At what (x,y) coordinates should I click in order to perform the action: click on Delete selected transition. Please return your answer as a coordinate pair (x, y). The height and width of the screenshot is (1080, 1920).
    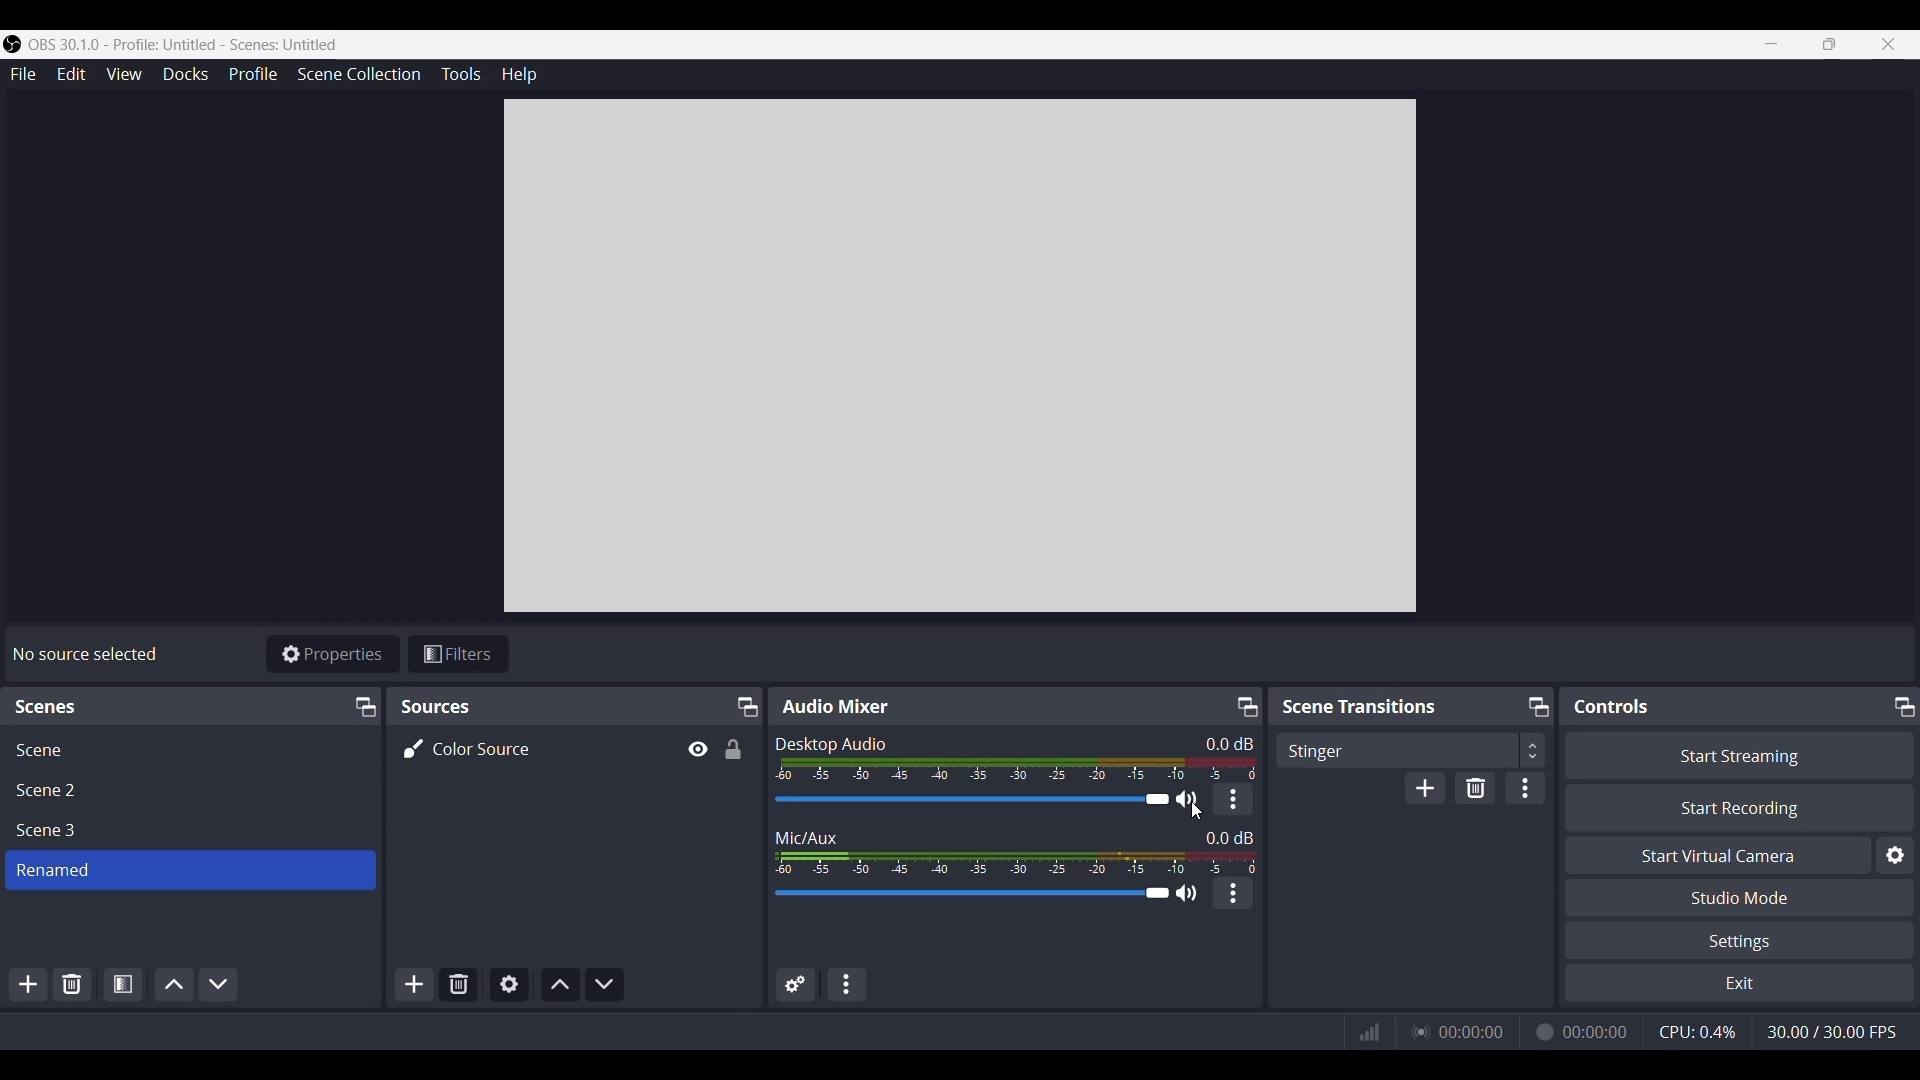
    Looking at the image, I should click on (1475, 788).